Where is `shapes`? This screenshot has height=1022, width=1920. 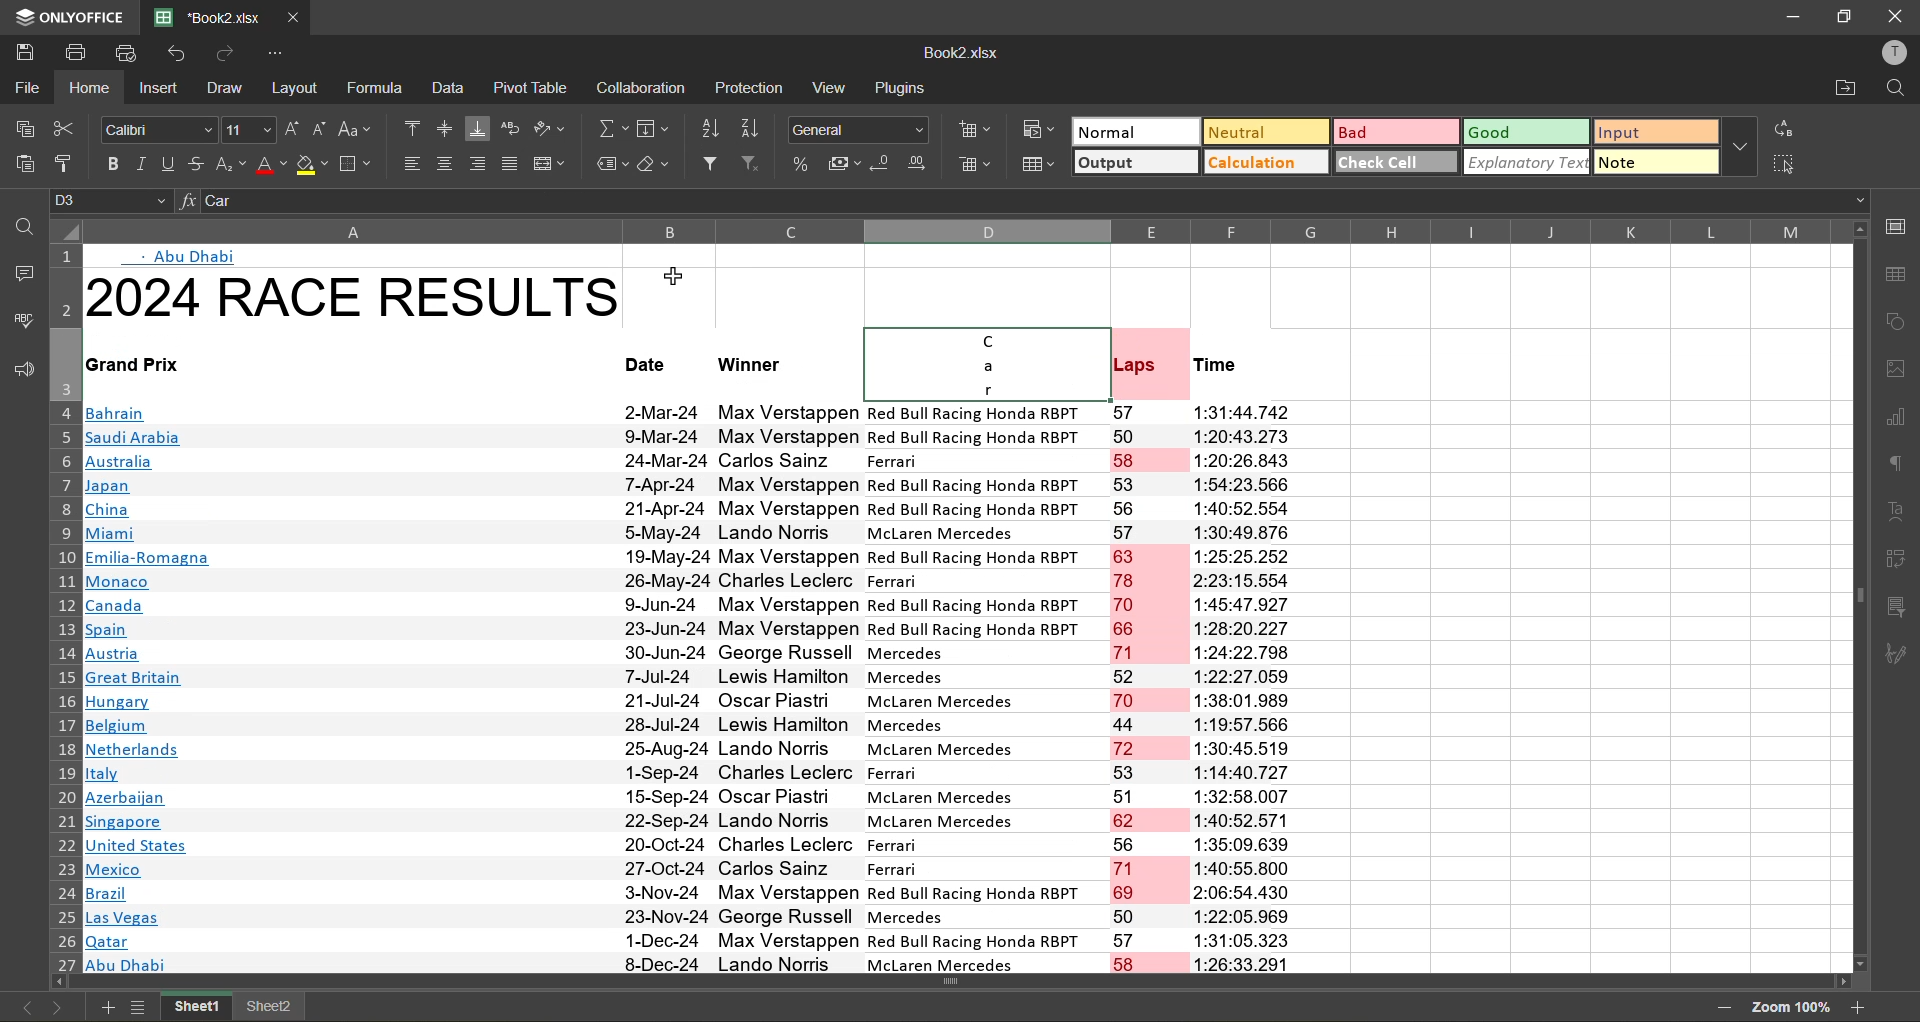
shapes is located at coordinates (1902, 320).